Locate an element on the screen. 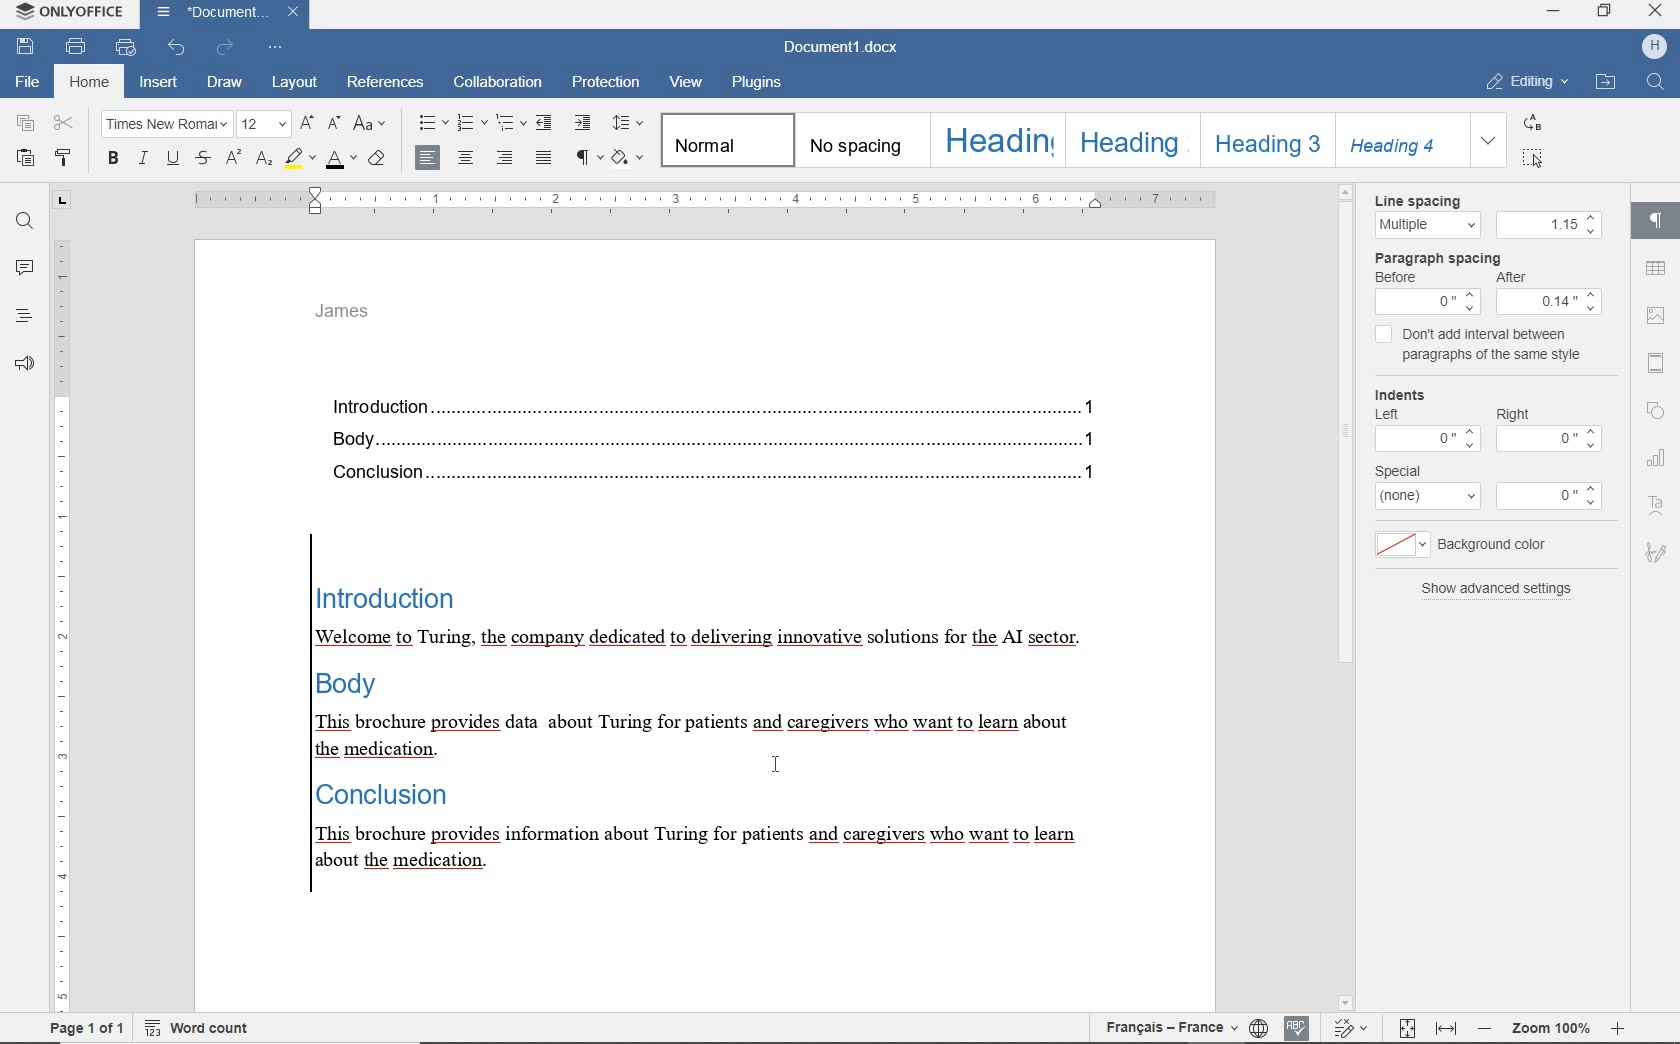 This screenshot has width=1680, height=1044. superscript is located at coordinates (234, 160).